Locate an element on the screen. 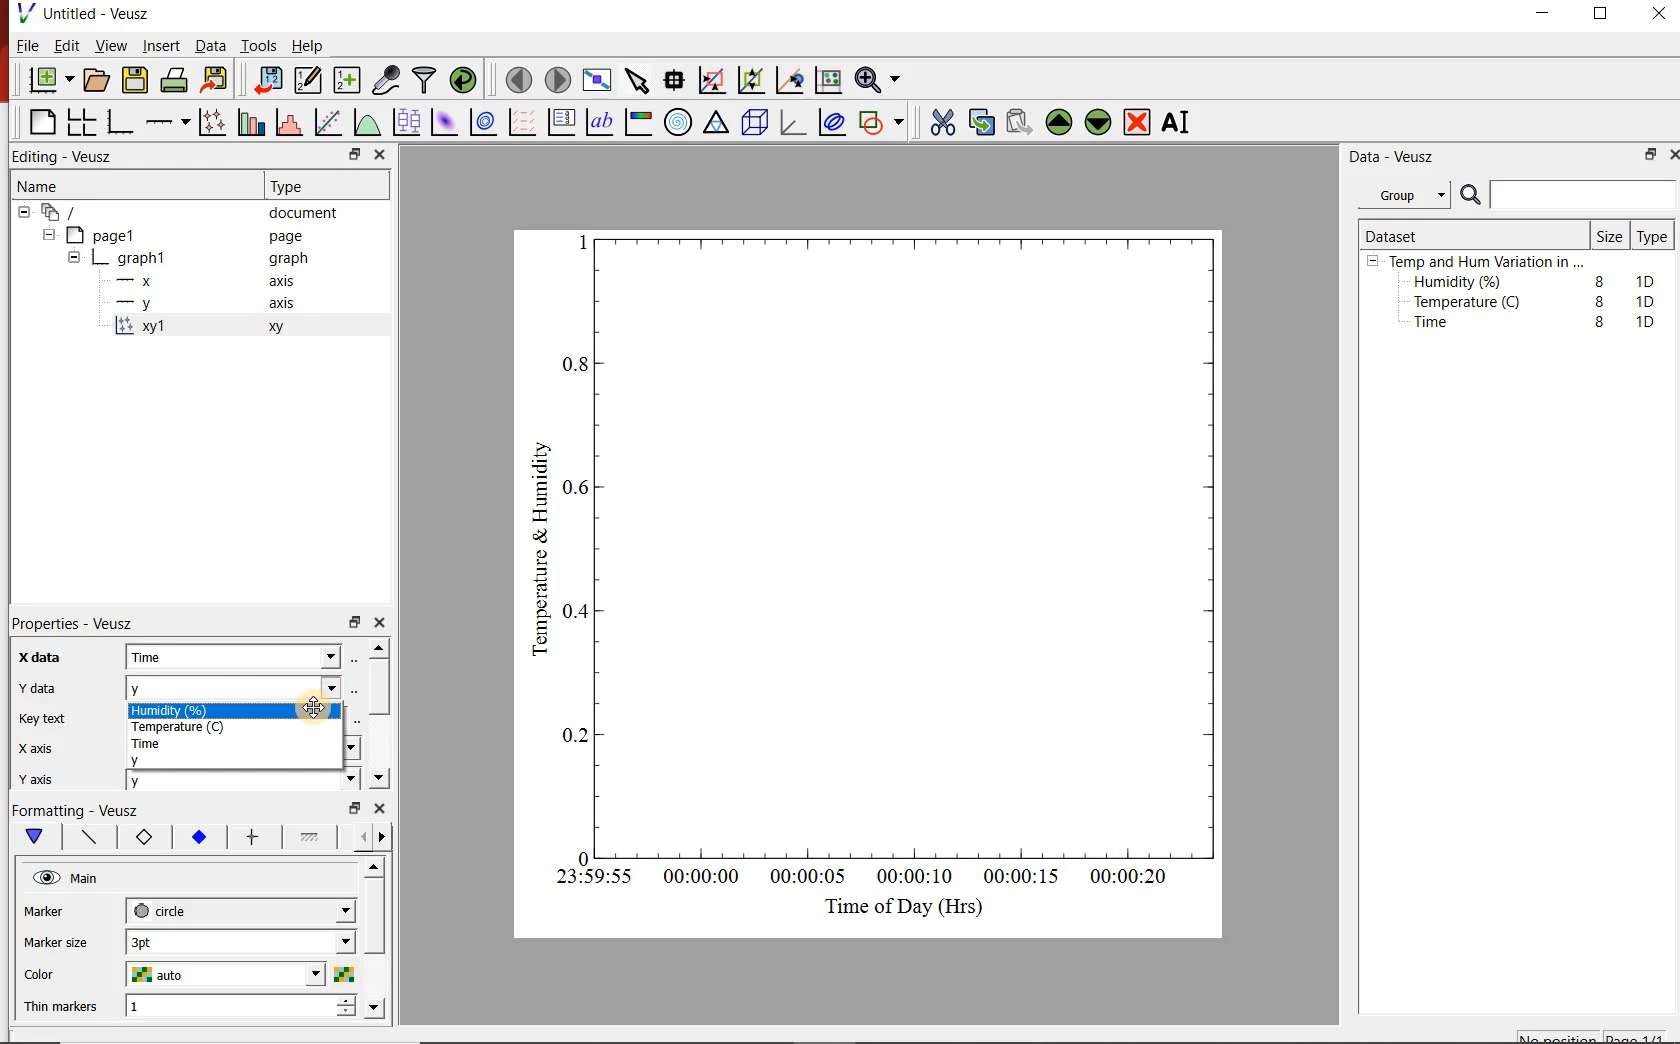 The width and height of the screenshot is (1680, 1044). hide sub menu is located at coordinates (74, 256).